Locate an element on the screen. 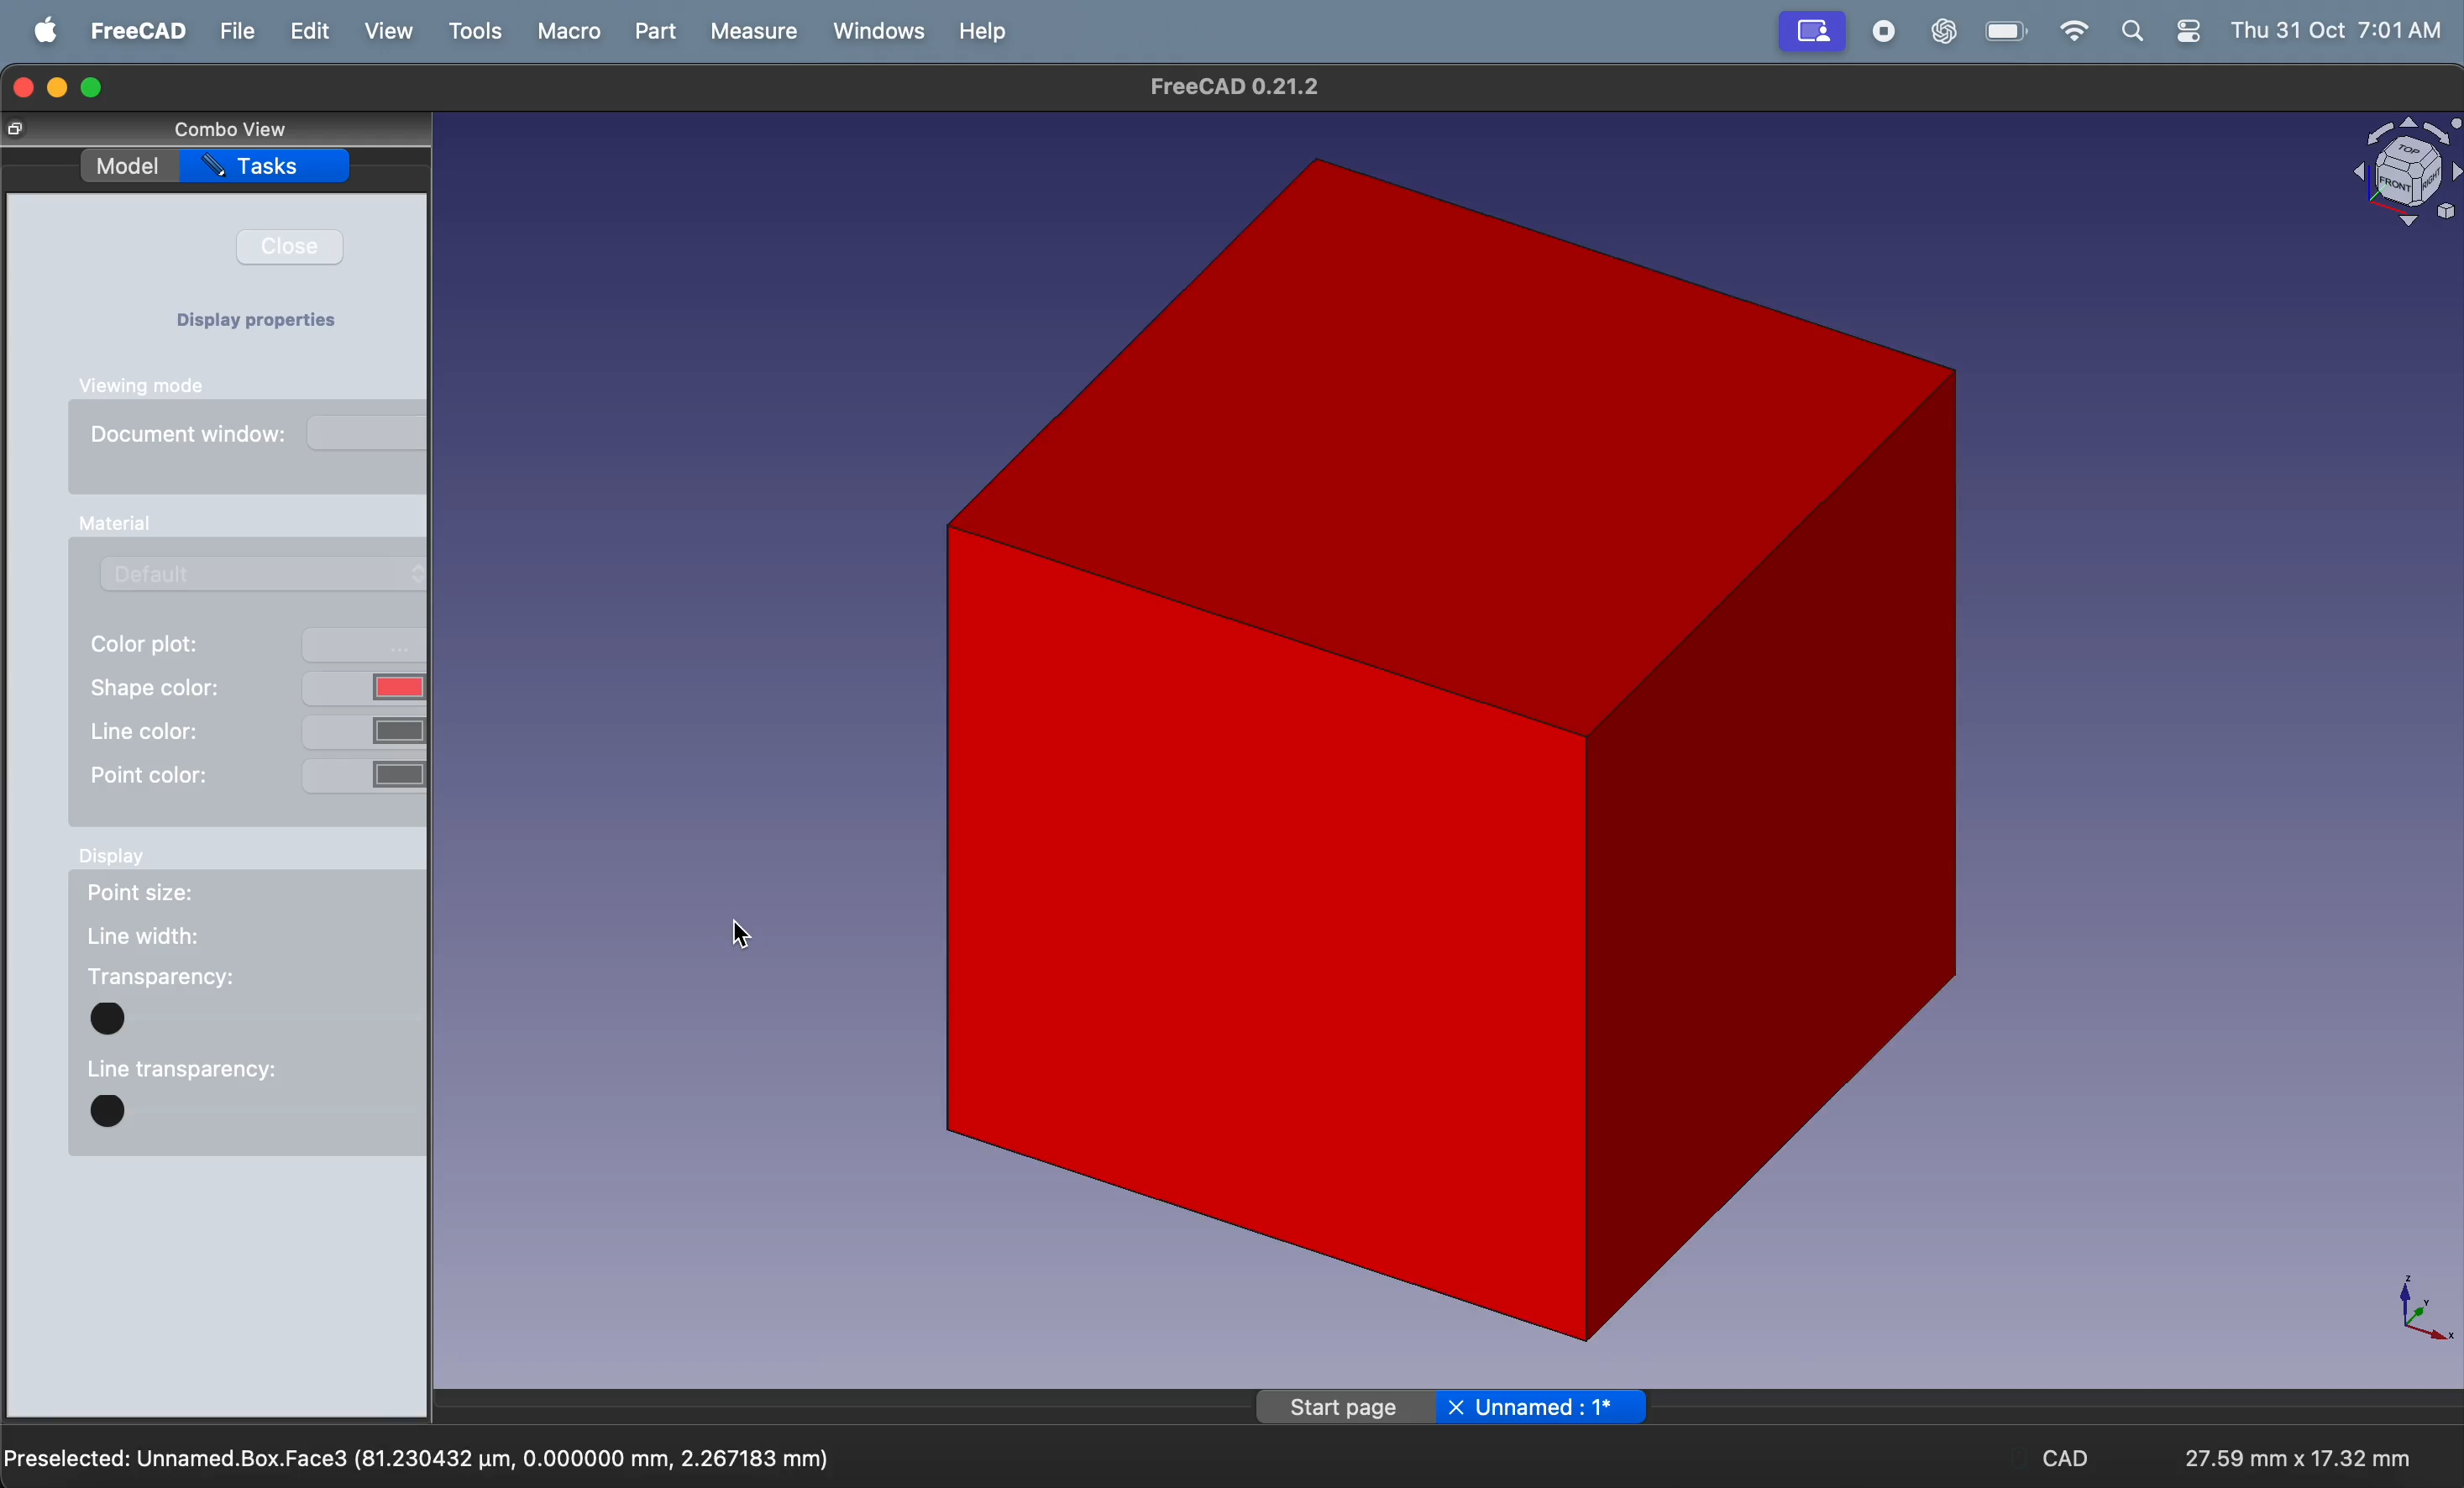 The height and width of the screenshot is (1488, 2464). CAD is located at coordinates (2070, 1461).